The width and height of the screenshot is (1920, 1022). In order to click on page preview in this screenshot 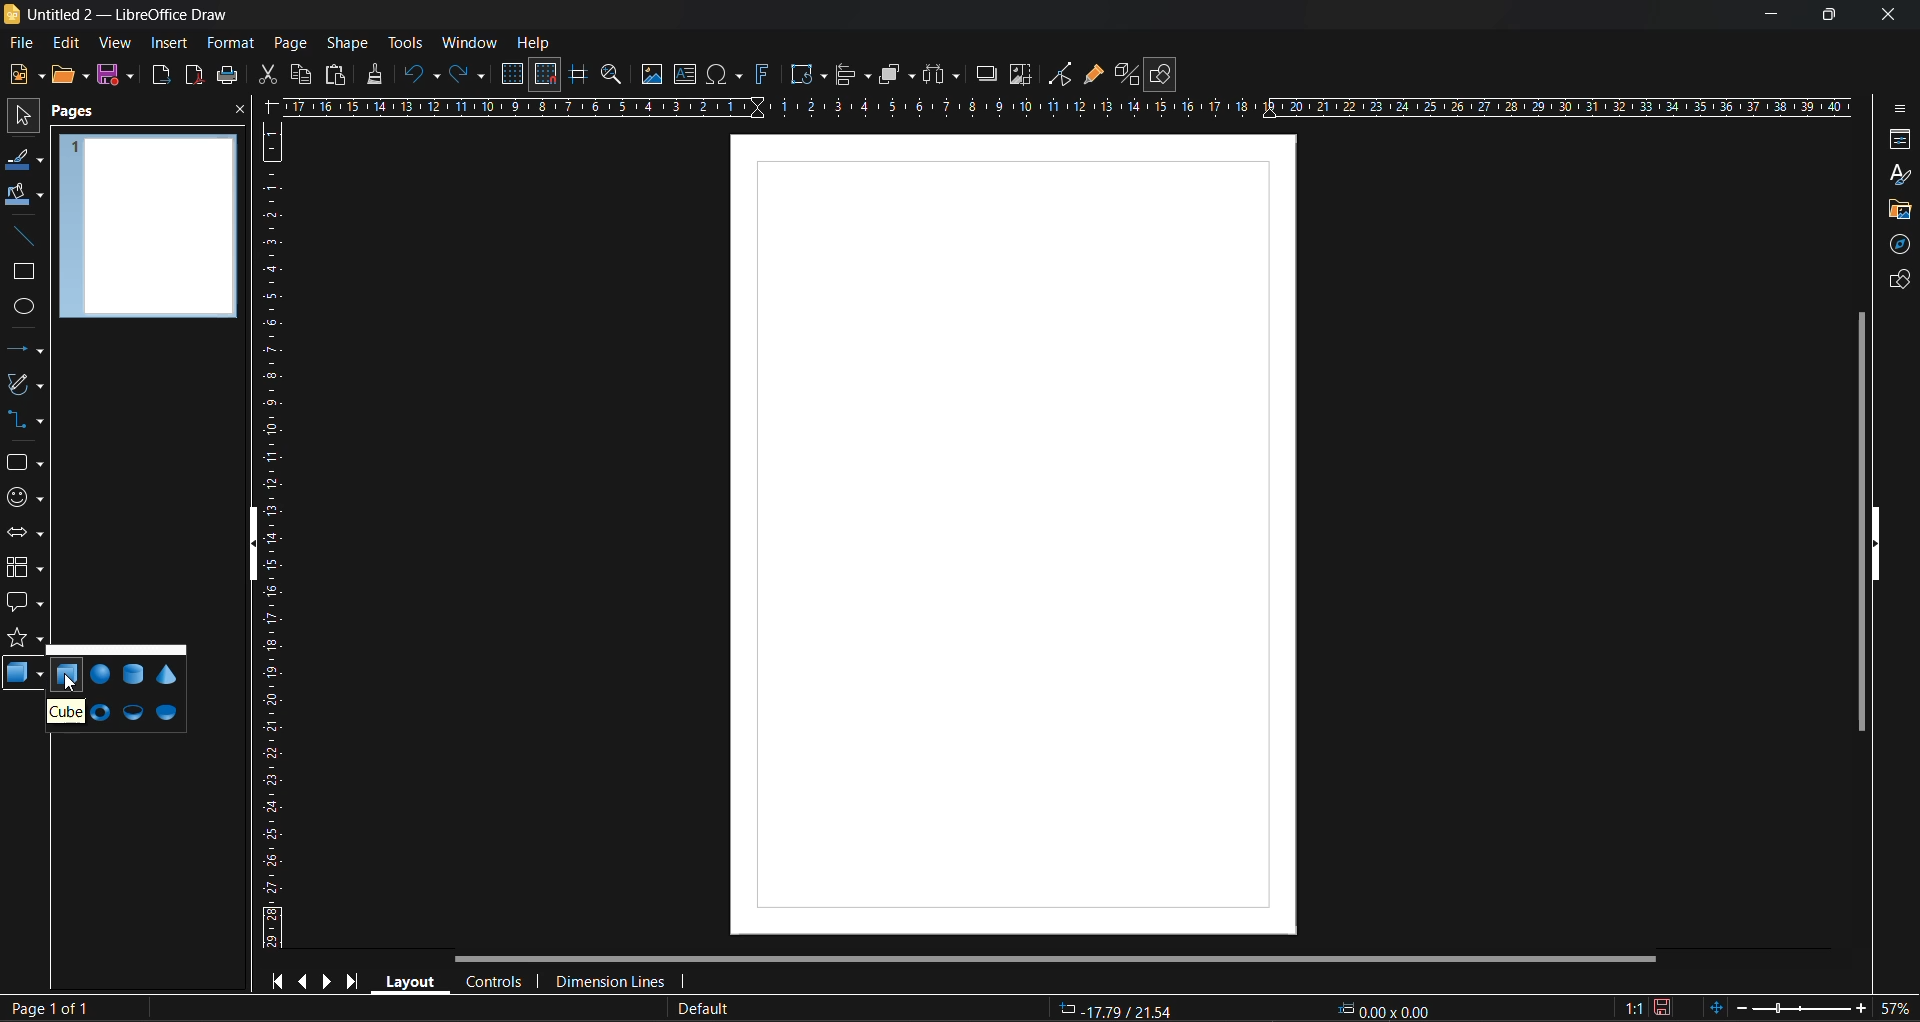, I will do `click(153, 229)`.